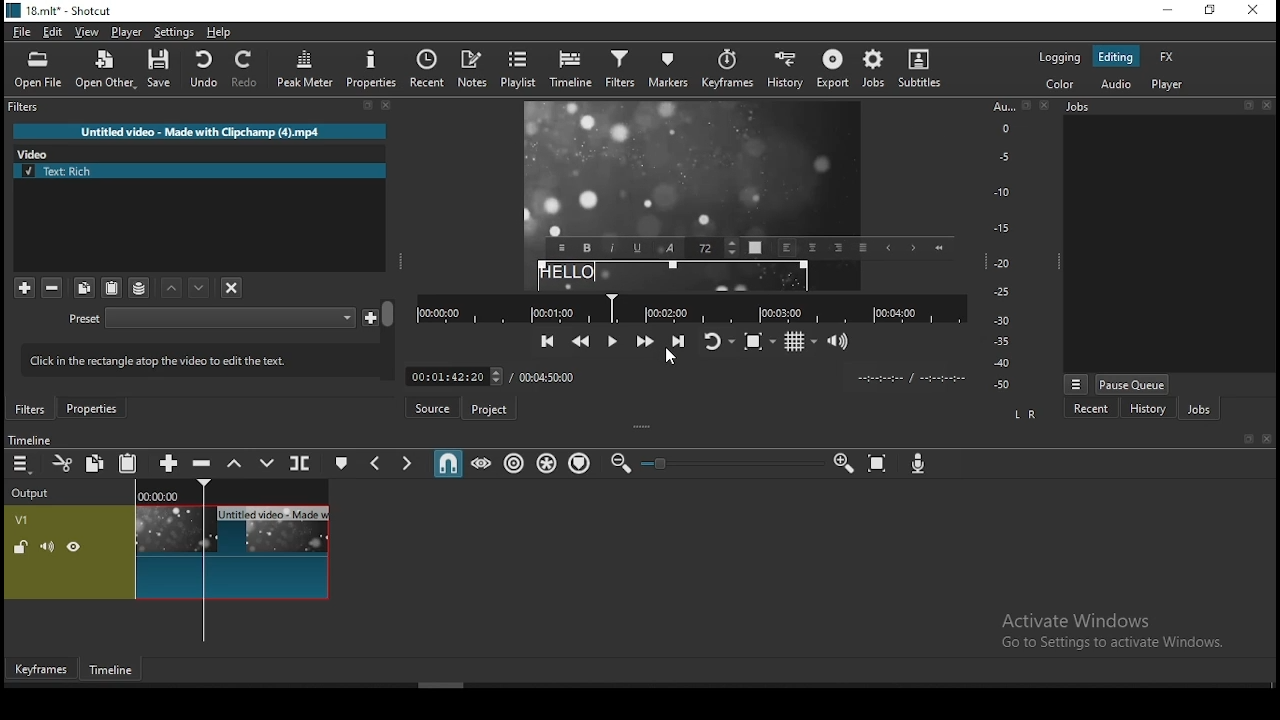 The image size is (1280, 720). I want to click on Next, so click(912, 248).